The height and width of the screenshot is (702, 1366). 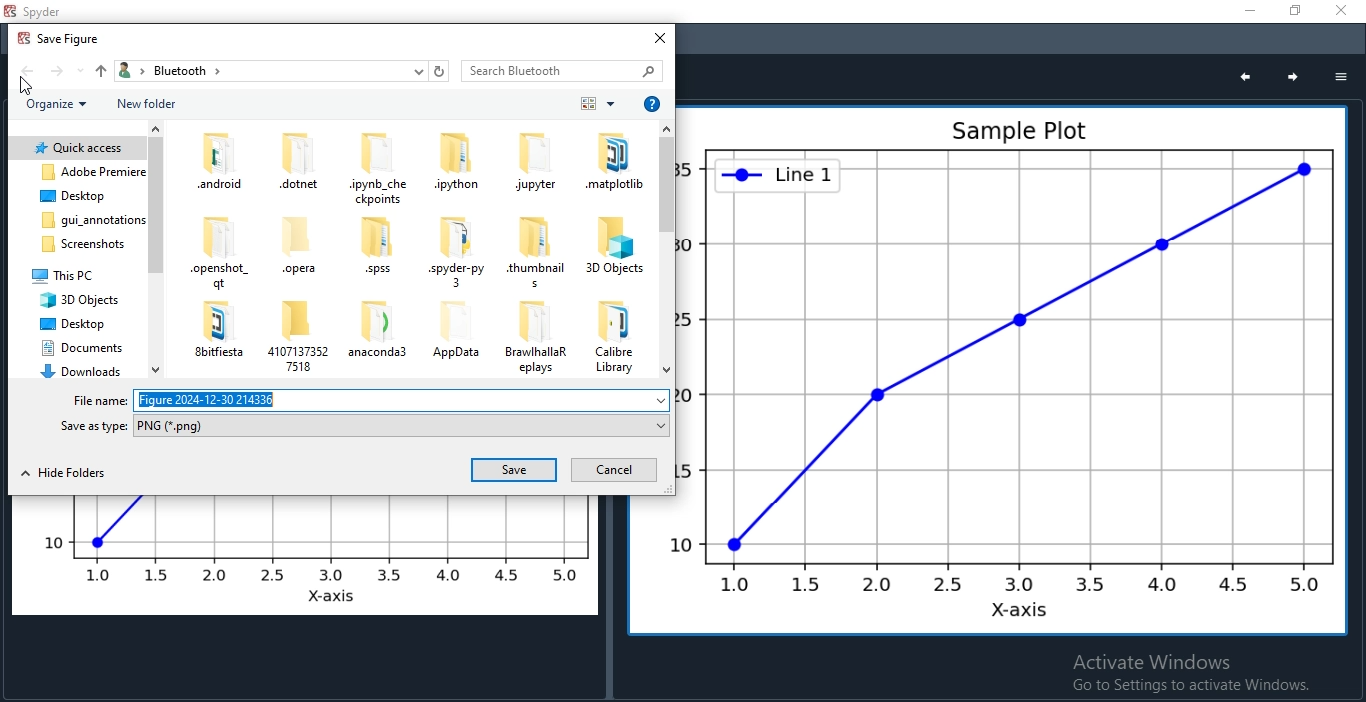 I want to click on files, so click(x=297, y=160).